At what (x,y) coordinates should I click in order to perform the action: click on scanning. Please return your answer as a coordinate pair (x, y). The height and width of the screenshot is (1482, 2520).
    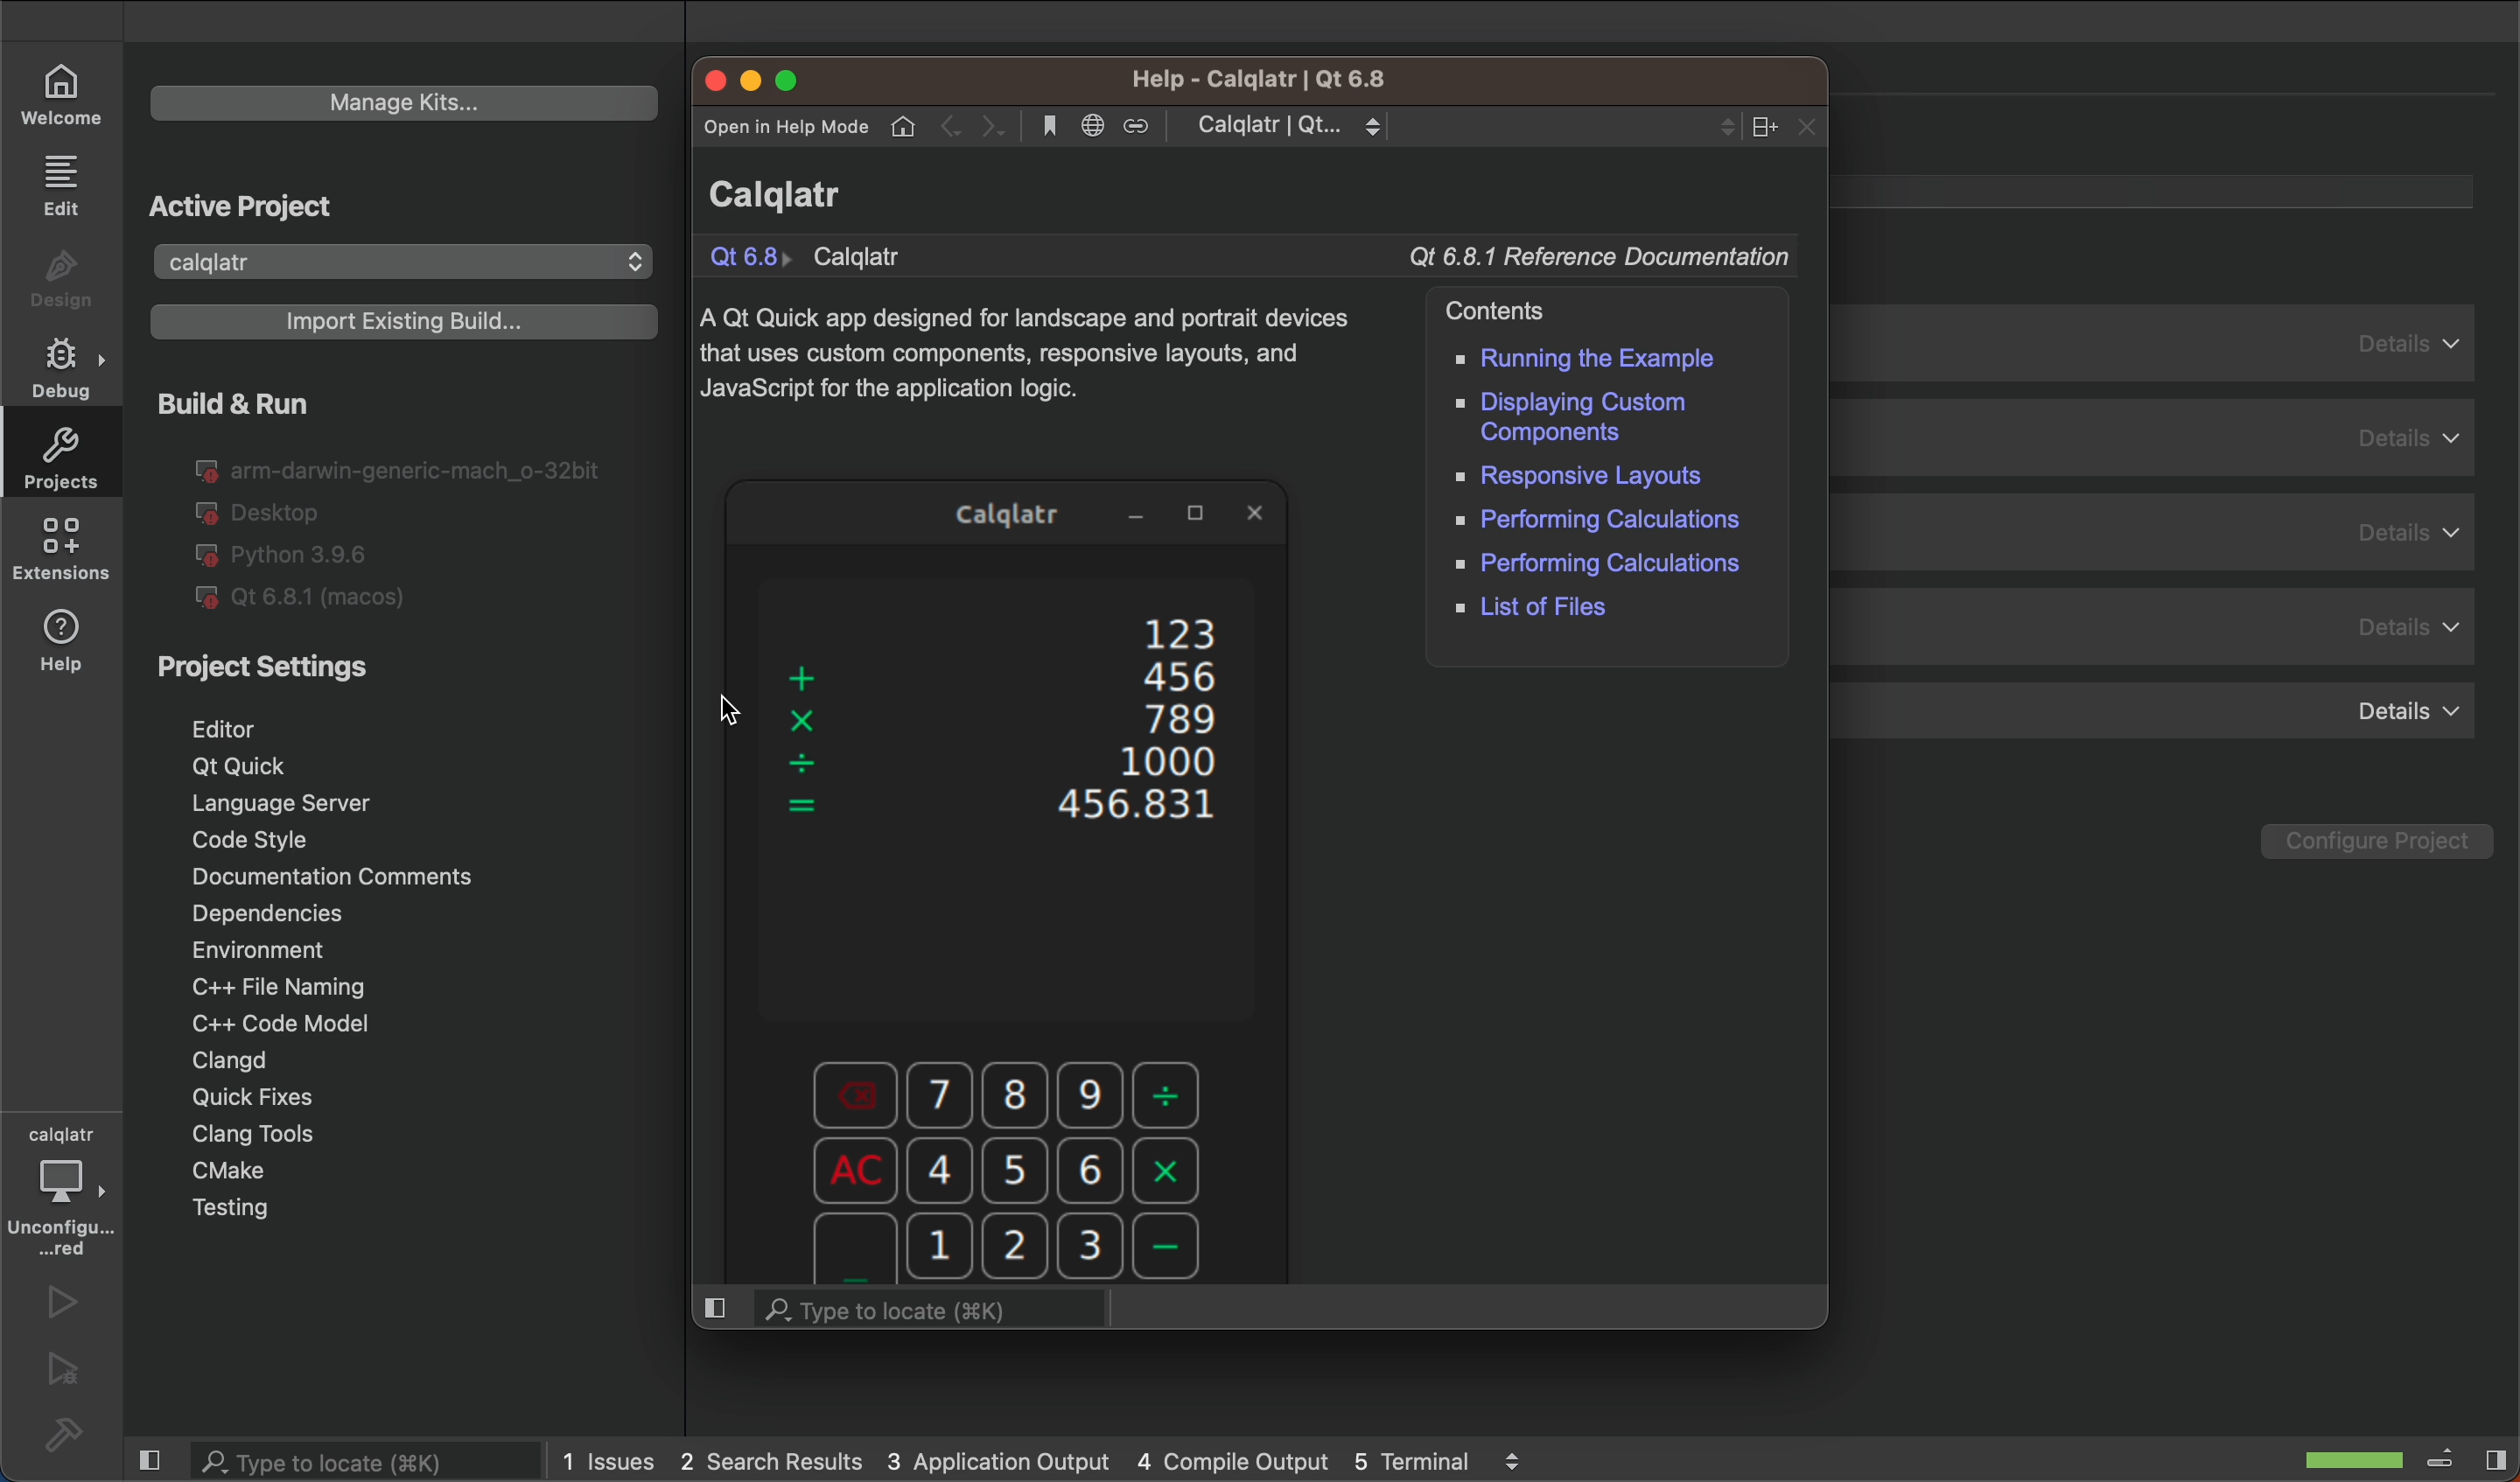
    Looking at the image, I should click on (2350, 1460).